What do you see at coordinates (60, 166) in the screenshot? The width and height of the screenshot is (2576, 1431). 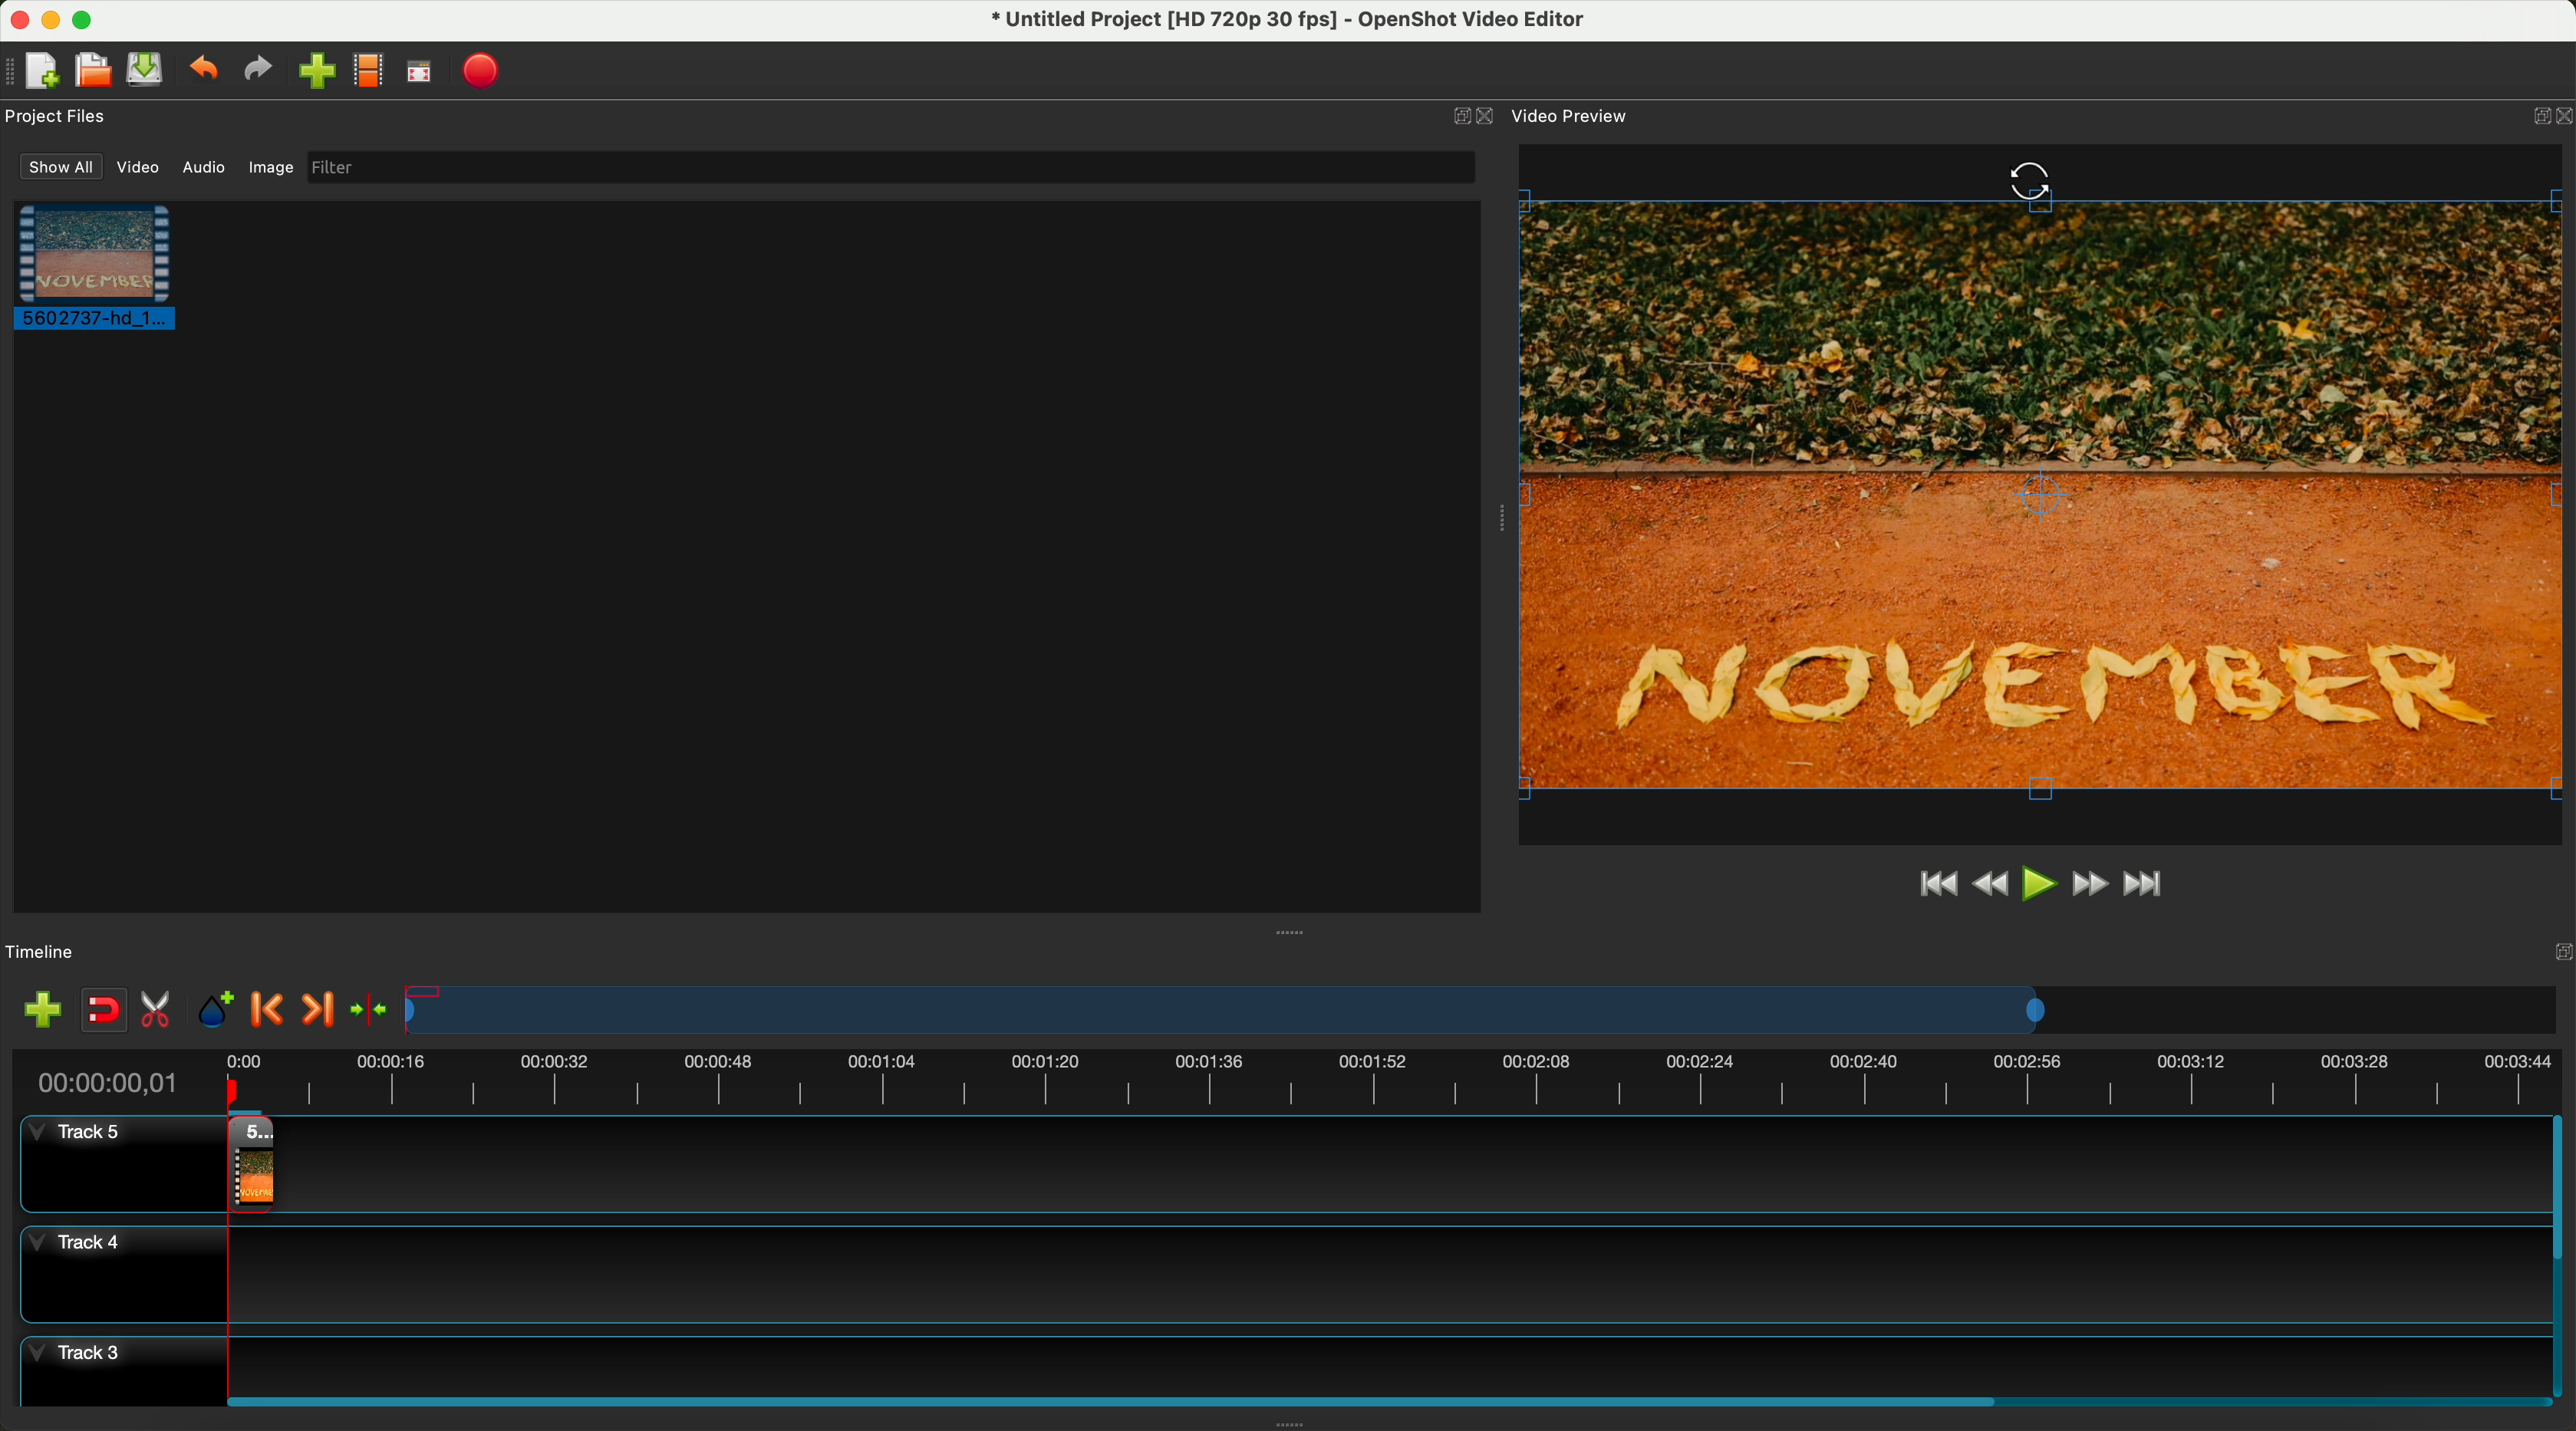 I see `show all` at bounding box center [60, 166].